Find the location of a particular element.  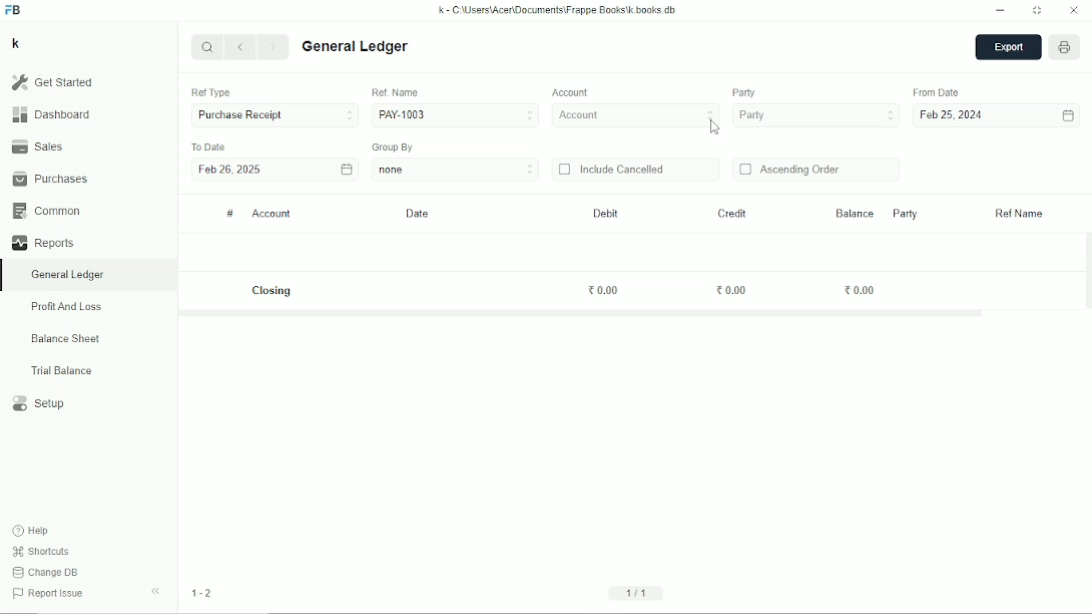

0.00 is located at coordinates (605, 290).